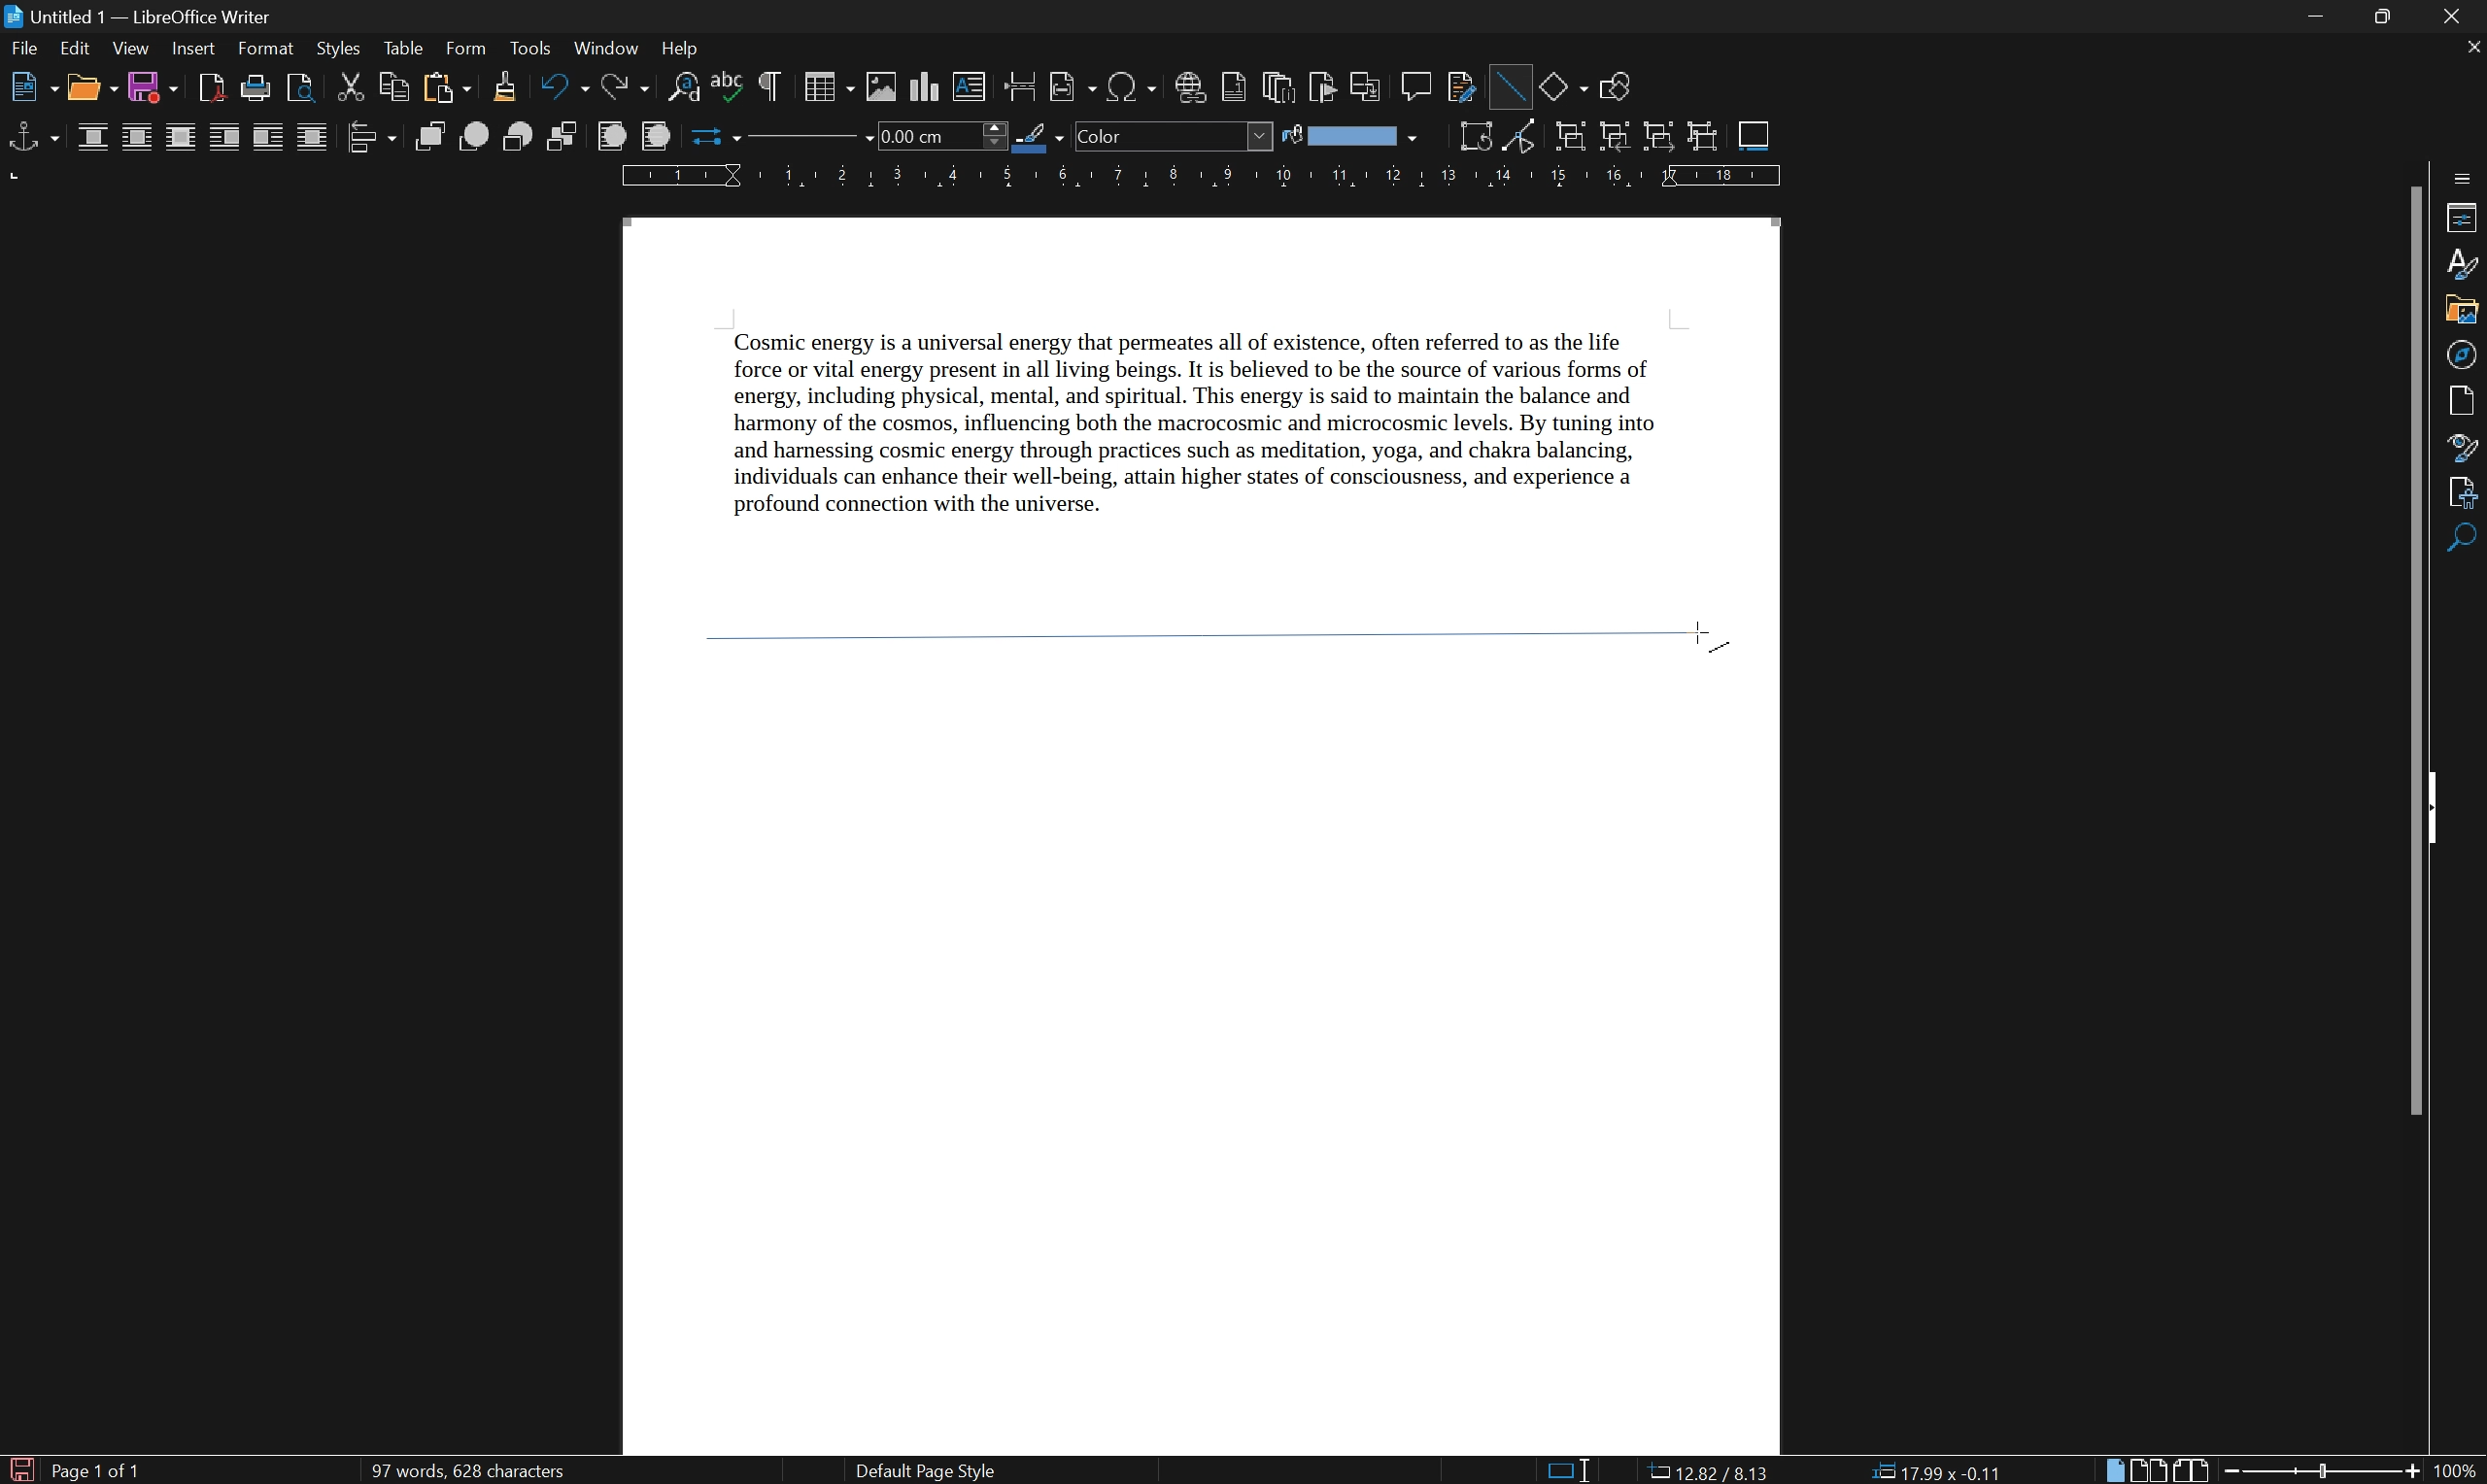 This screenshot has height=1484, width=2487. I want to click on spell checking, so click(728, 88).